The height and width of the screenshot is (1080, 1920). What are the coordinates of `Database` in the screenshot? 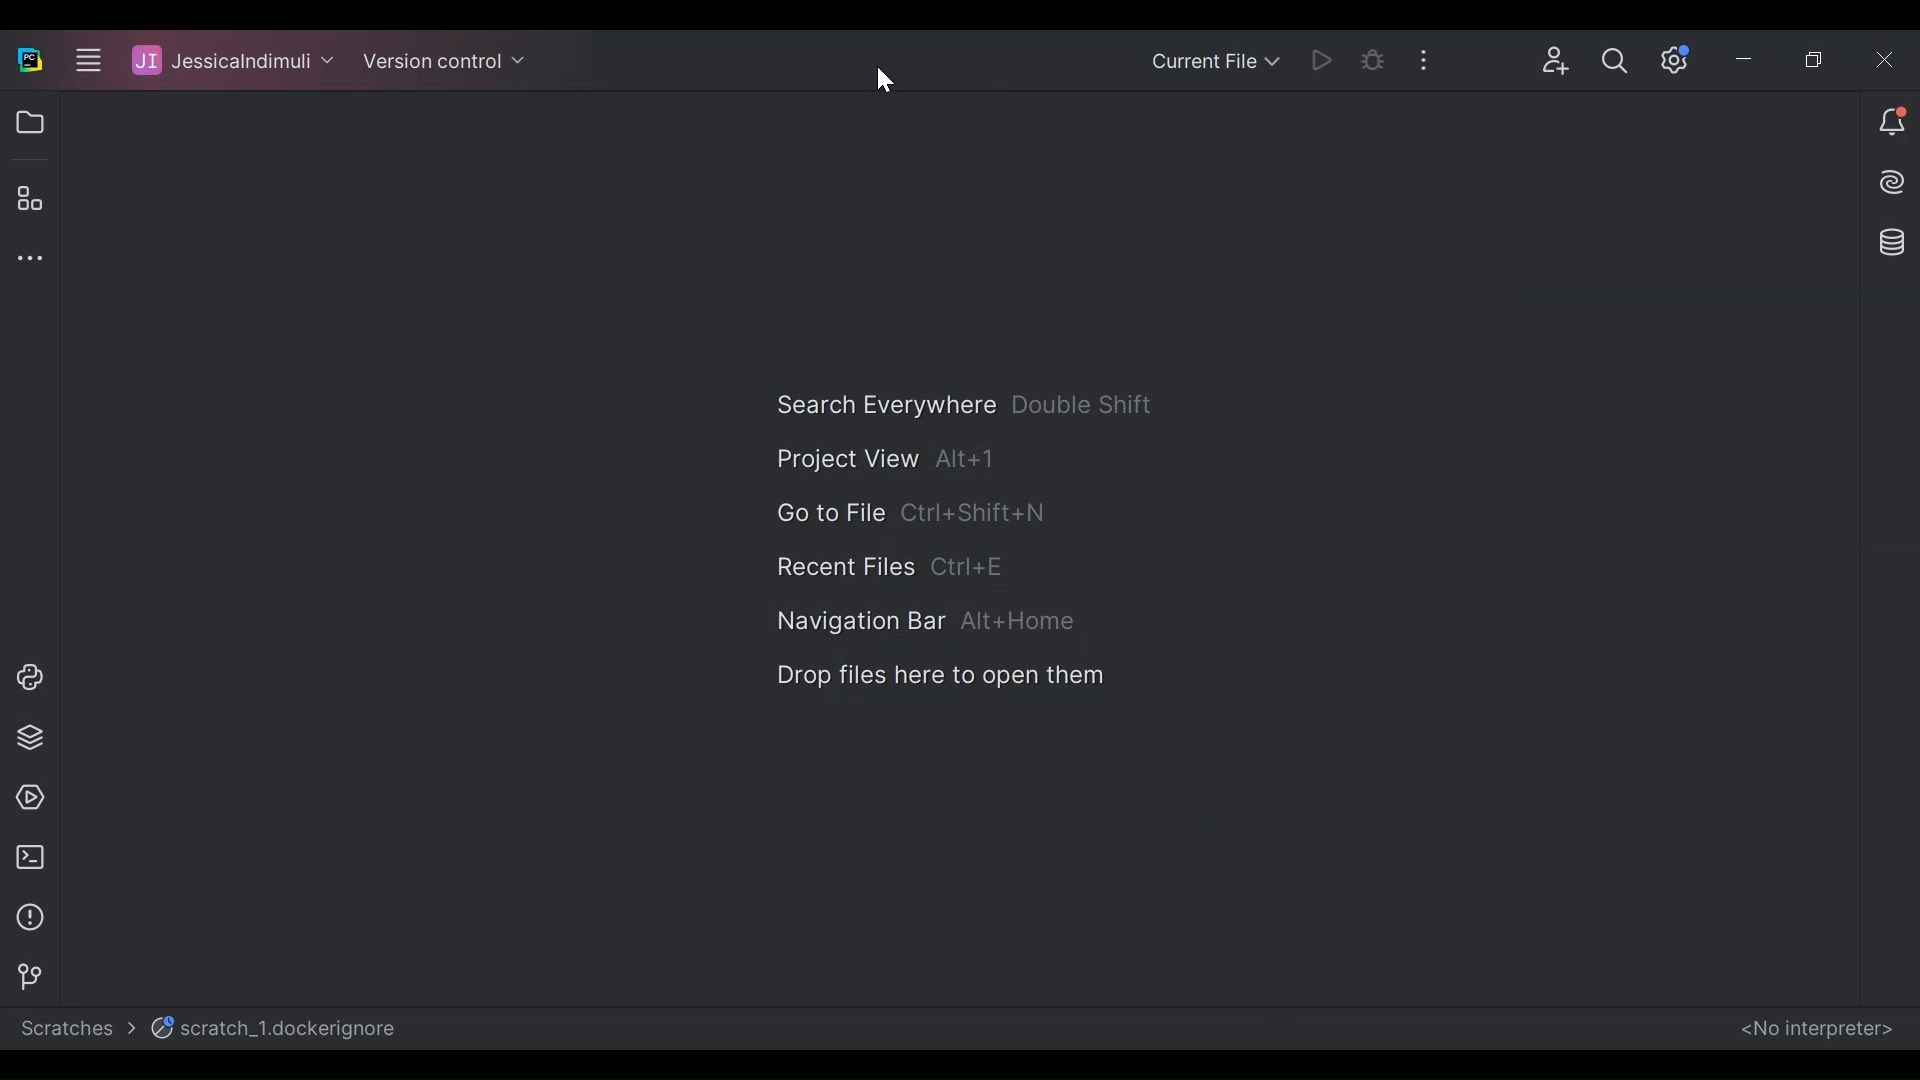 It's located at (1894, 246).